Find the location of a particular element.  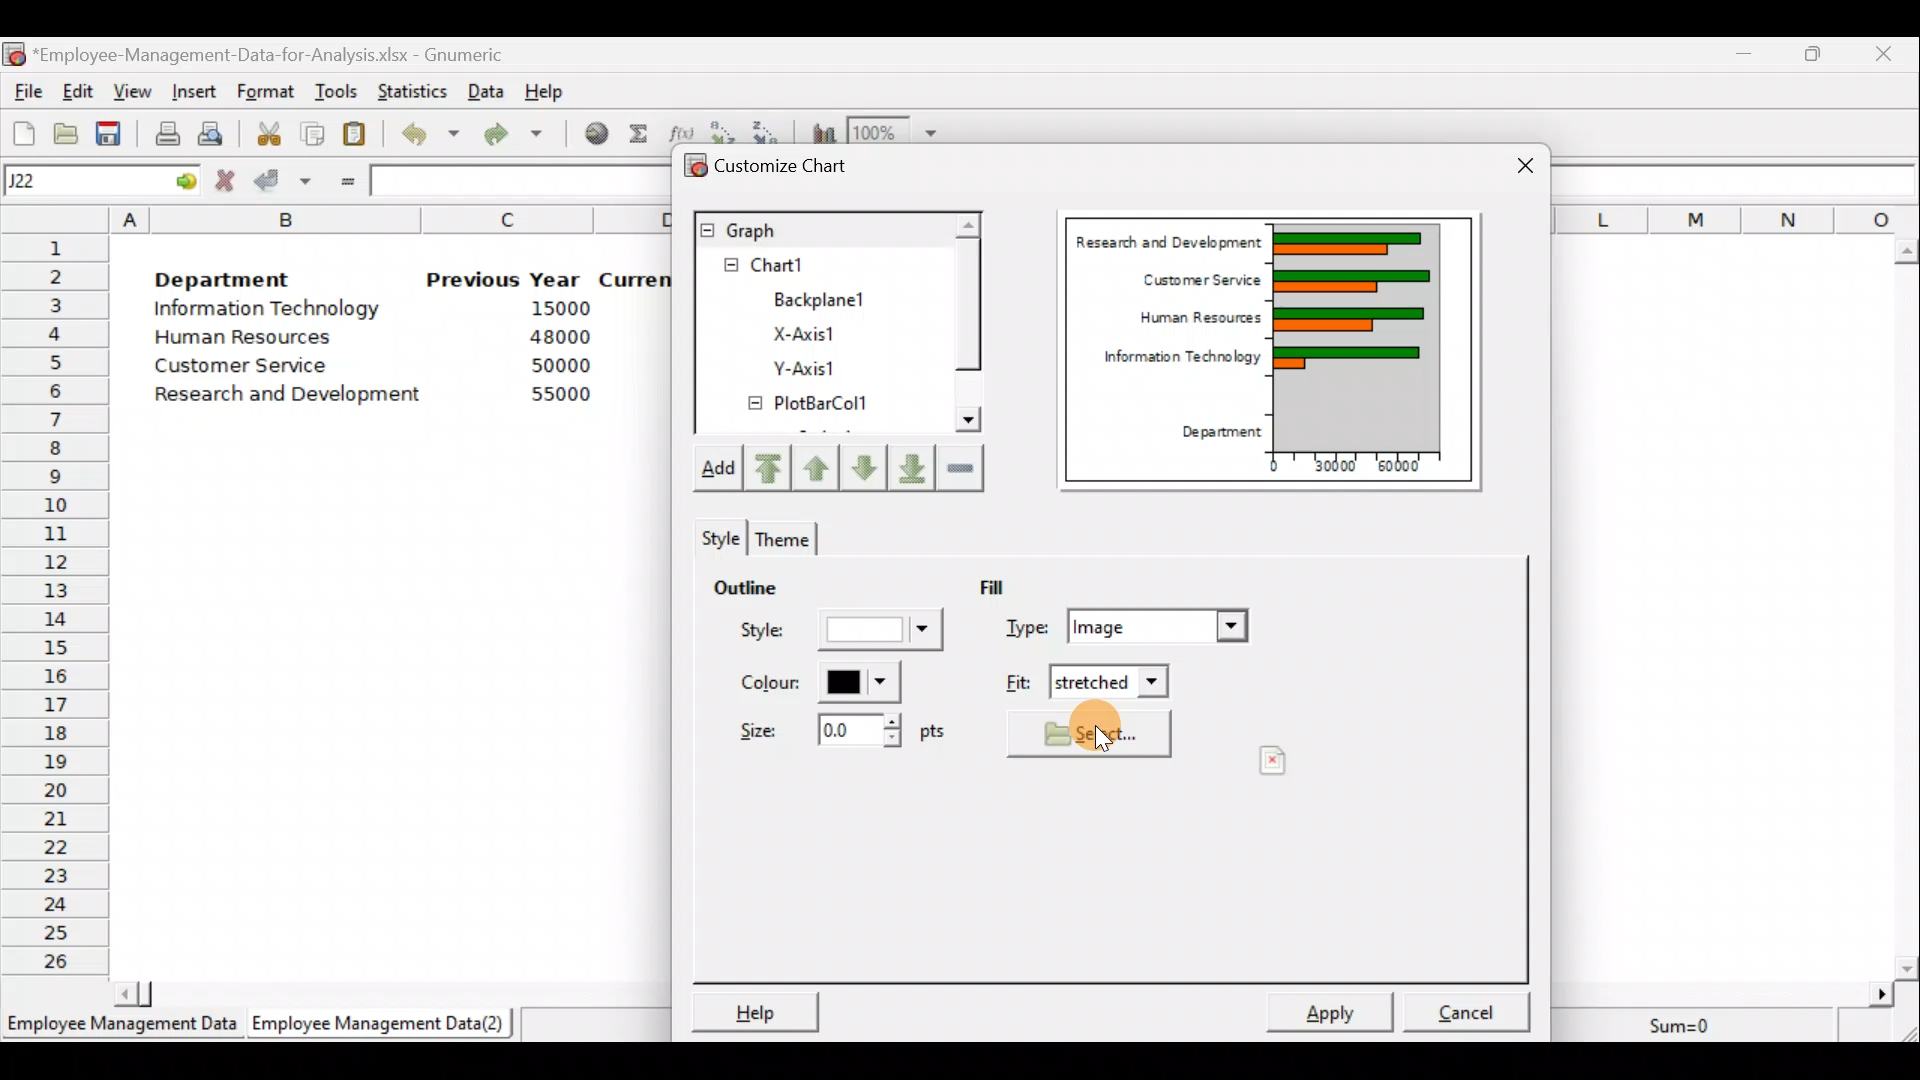

Information Technology is located at coordinates (1175, 359).